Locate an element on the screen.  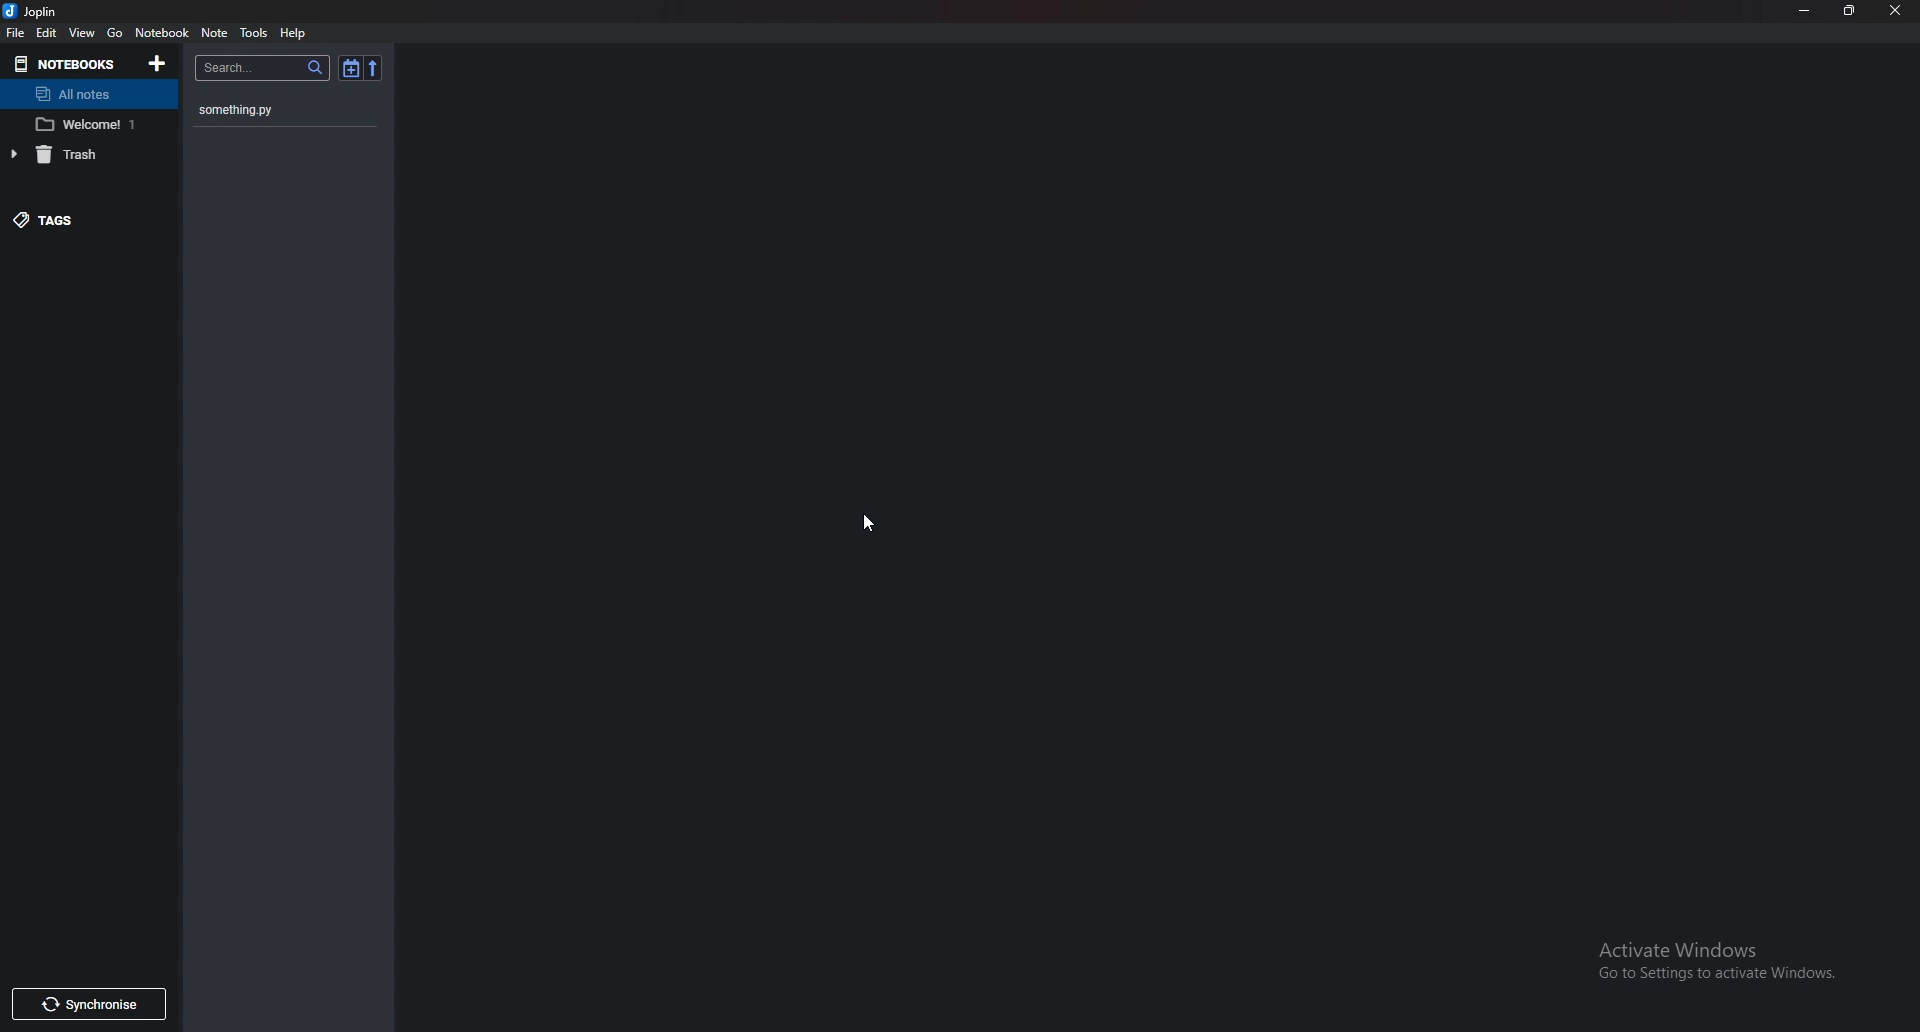
activate windows is located at coordinates (1714, 960).